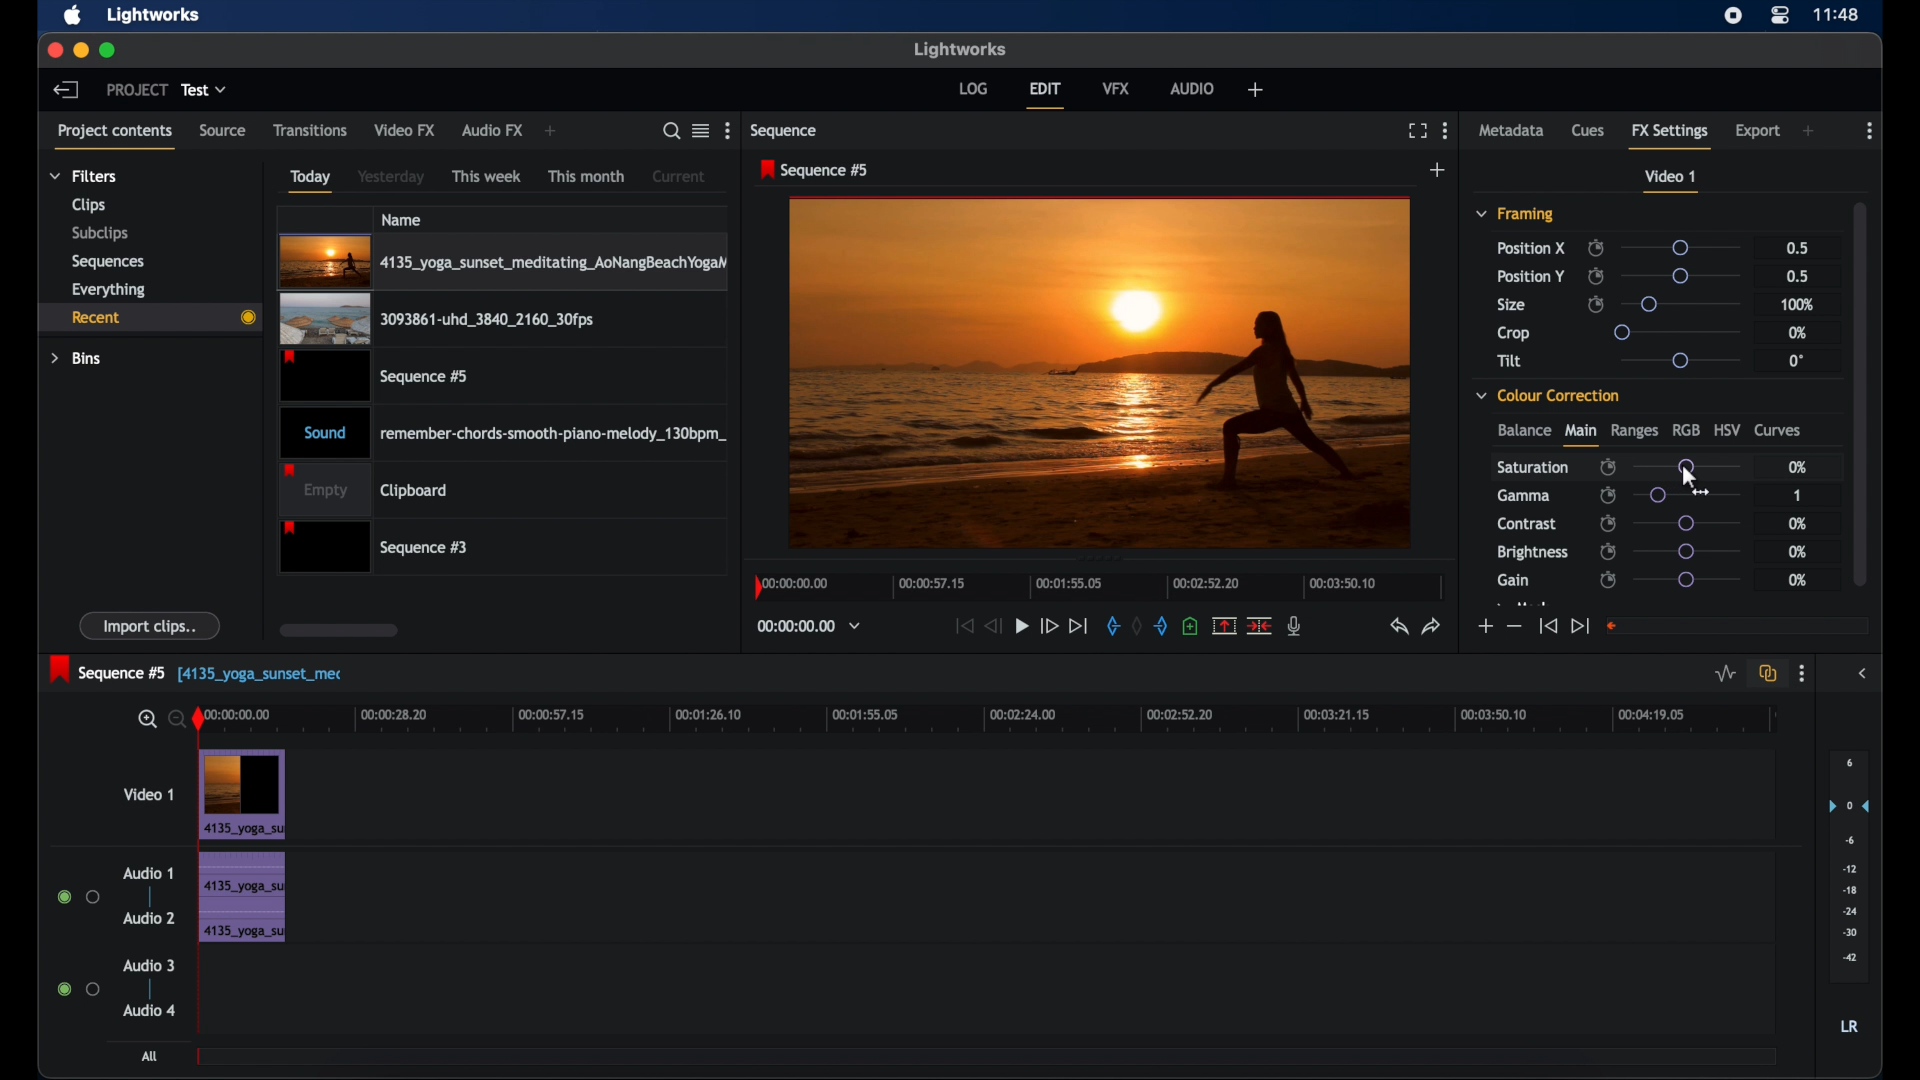  Describe the element at coordinates (701, 130) in the screenshot. I see `toggle list or tile view` at that location.